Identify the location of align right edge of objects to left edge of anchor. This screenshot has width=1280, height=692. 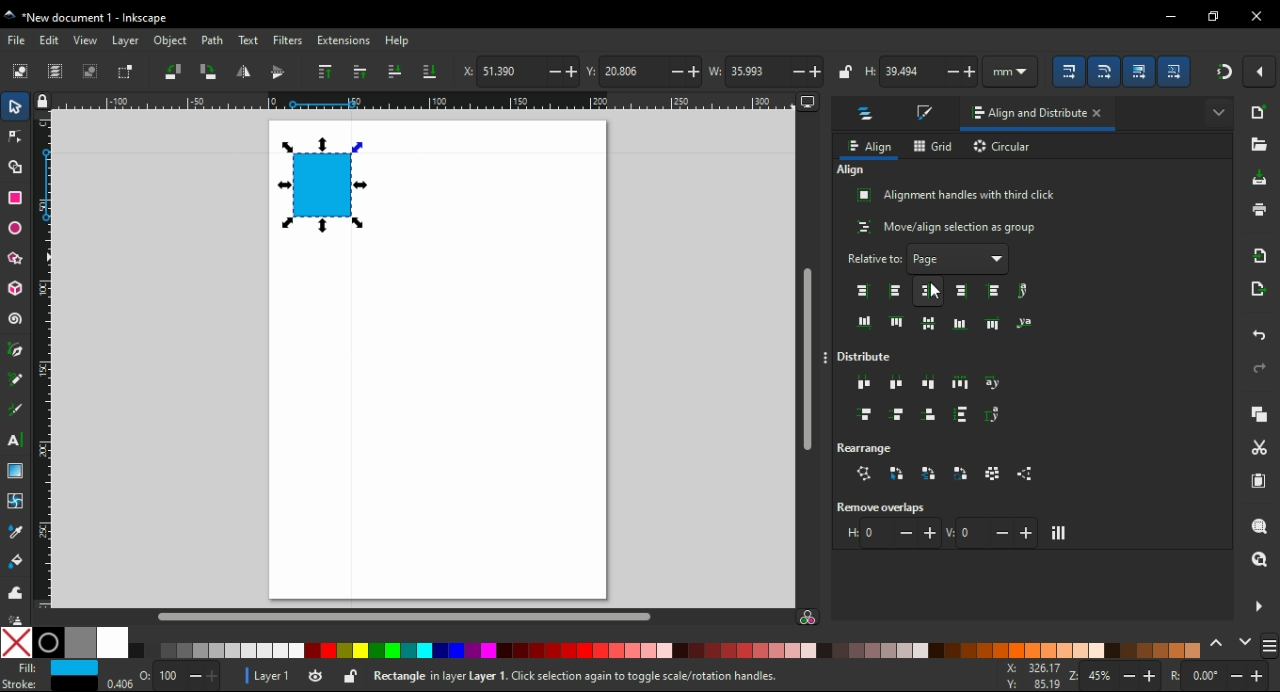
(864, 291).